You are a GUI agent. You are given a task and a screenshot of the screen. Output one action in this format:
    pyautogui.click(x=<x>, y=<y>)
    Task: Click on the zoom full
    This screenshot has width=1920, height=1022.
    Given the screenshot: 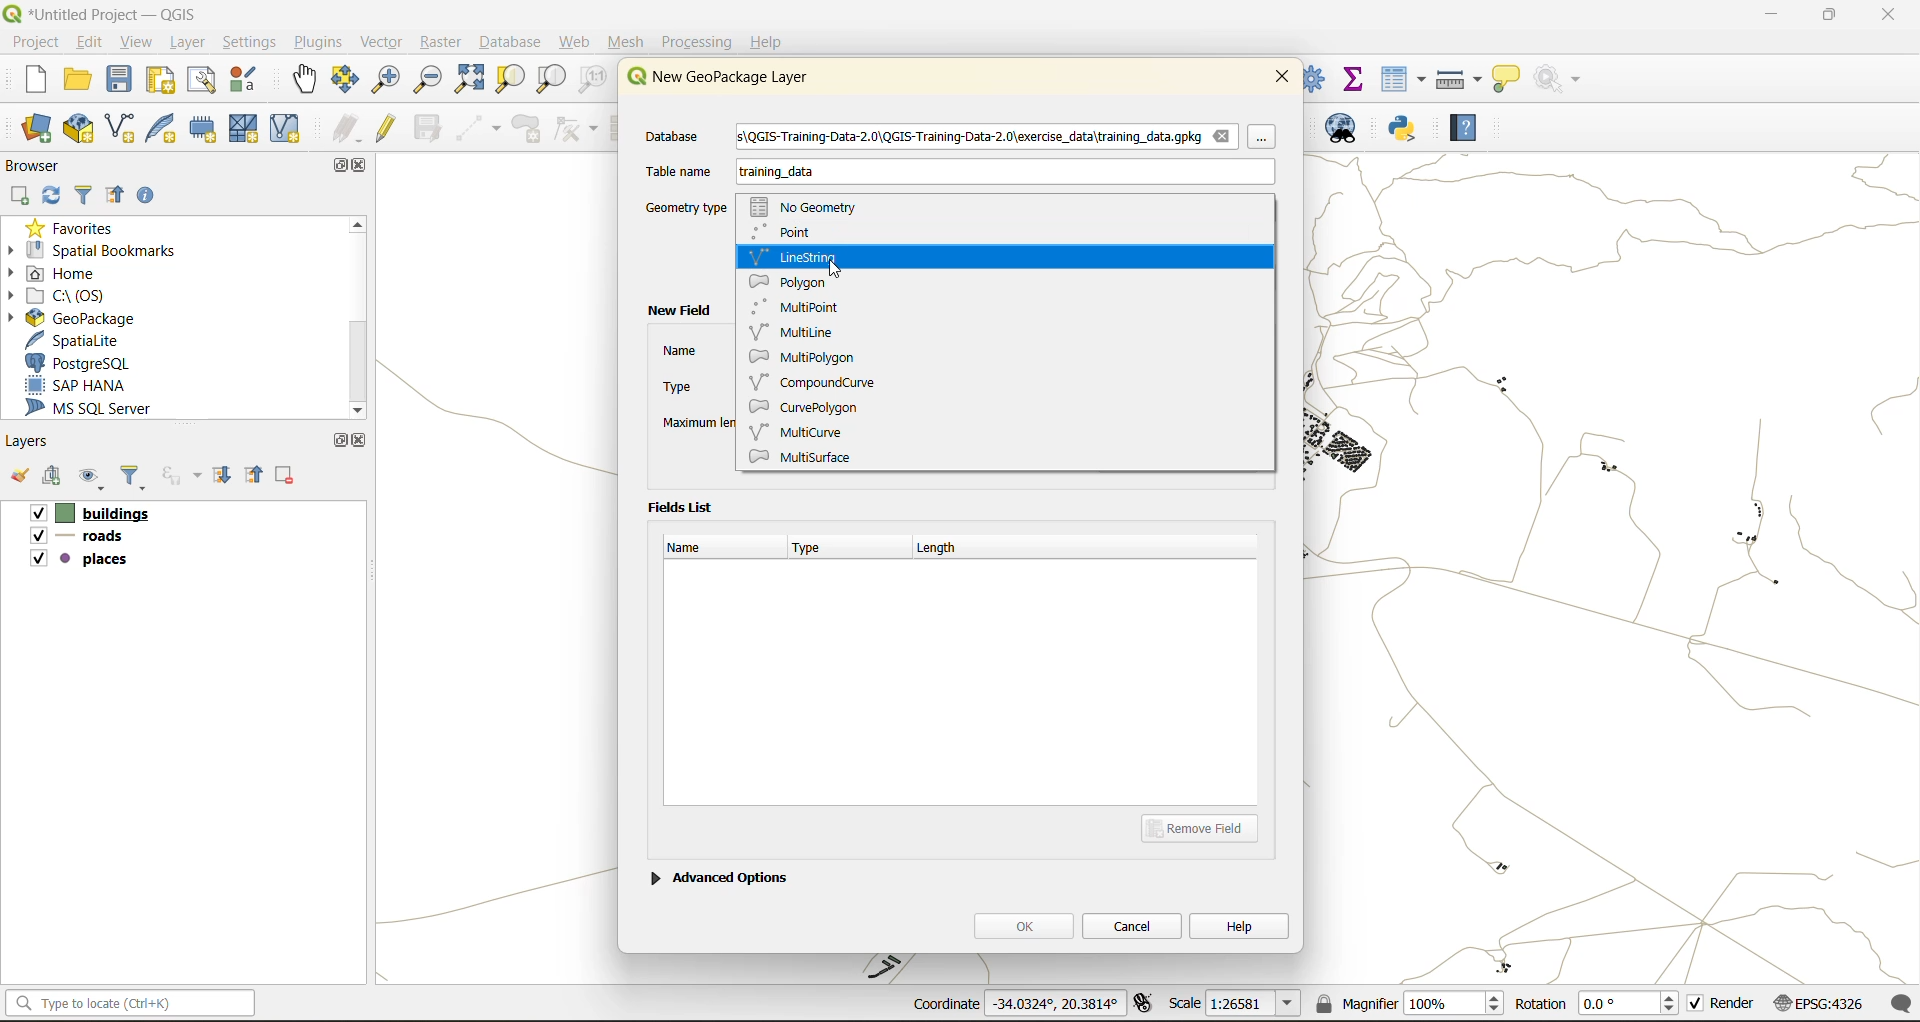 What is the action you would take?
    pyautogui.click(x=468, y=80)
    